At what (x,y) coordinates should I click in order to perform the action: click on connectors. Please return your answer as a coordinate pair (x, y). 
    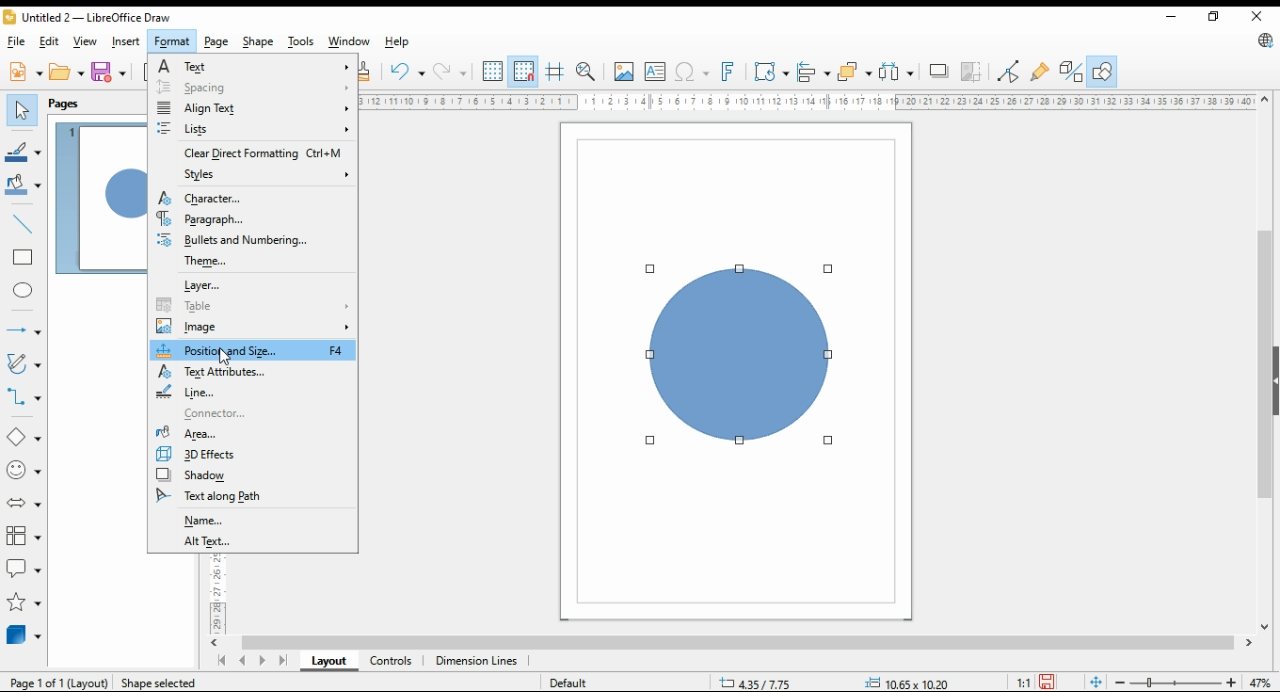
    Looking at the image, I should click on (25, 398).